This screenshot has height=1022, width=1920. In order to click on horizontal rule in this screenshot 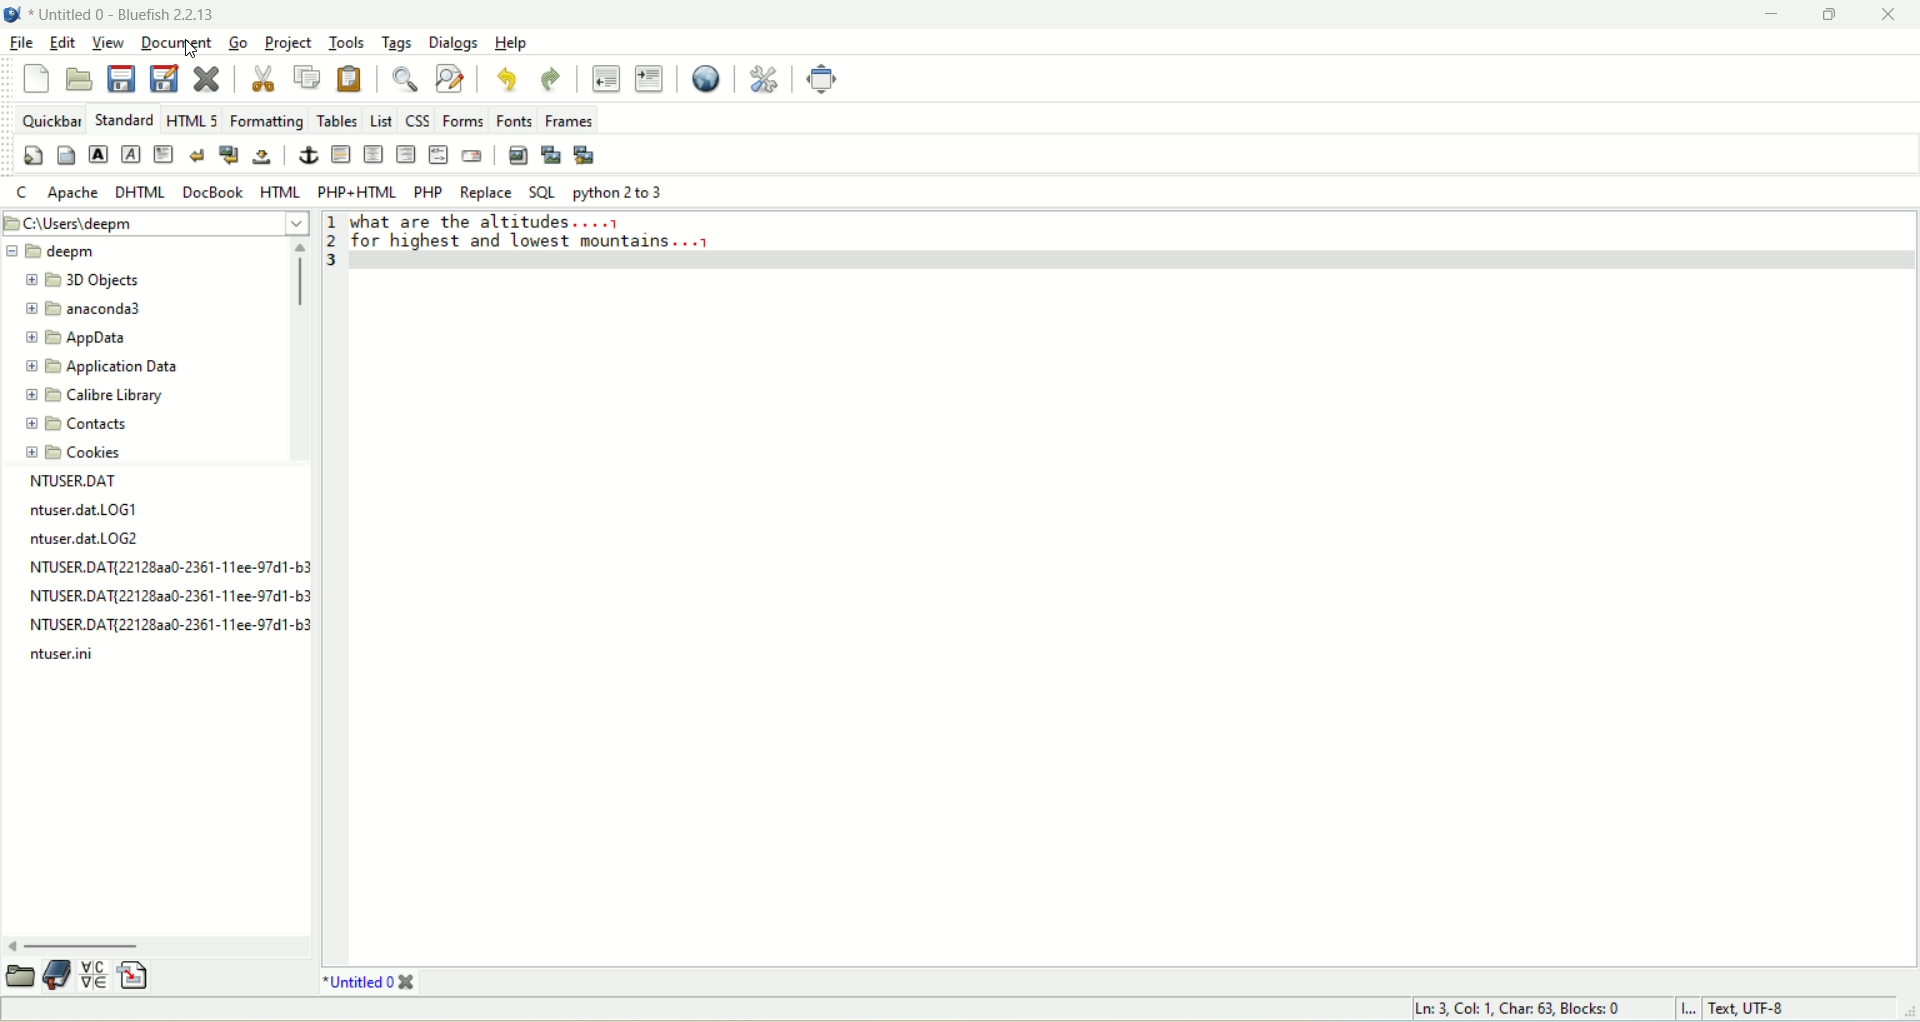, I will do `click(342, 155)`.